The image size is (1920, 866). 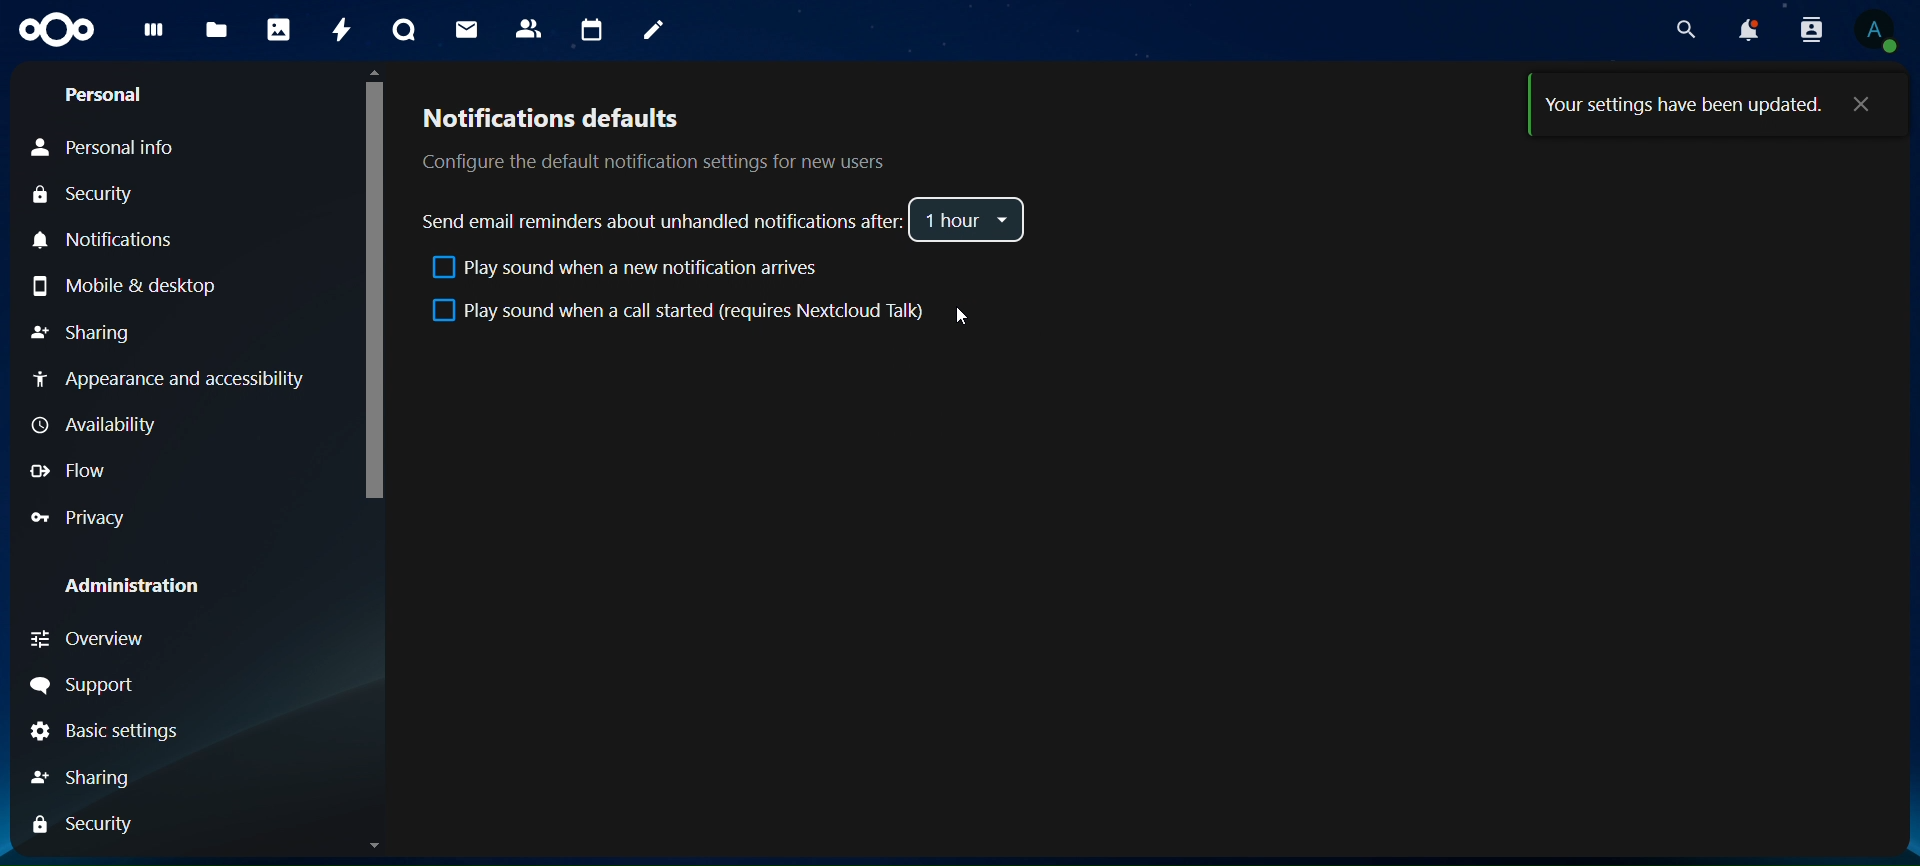 What do you see at coordinates (125, 285) in the screenshot?
I see `Mobile & desktop` at bounding box center [125, 285].